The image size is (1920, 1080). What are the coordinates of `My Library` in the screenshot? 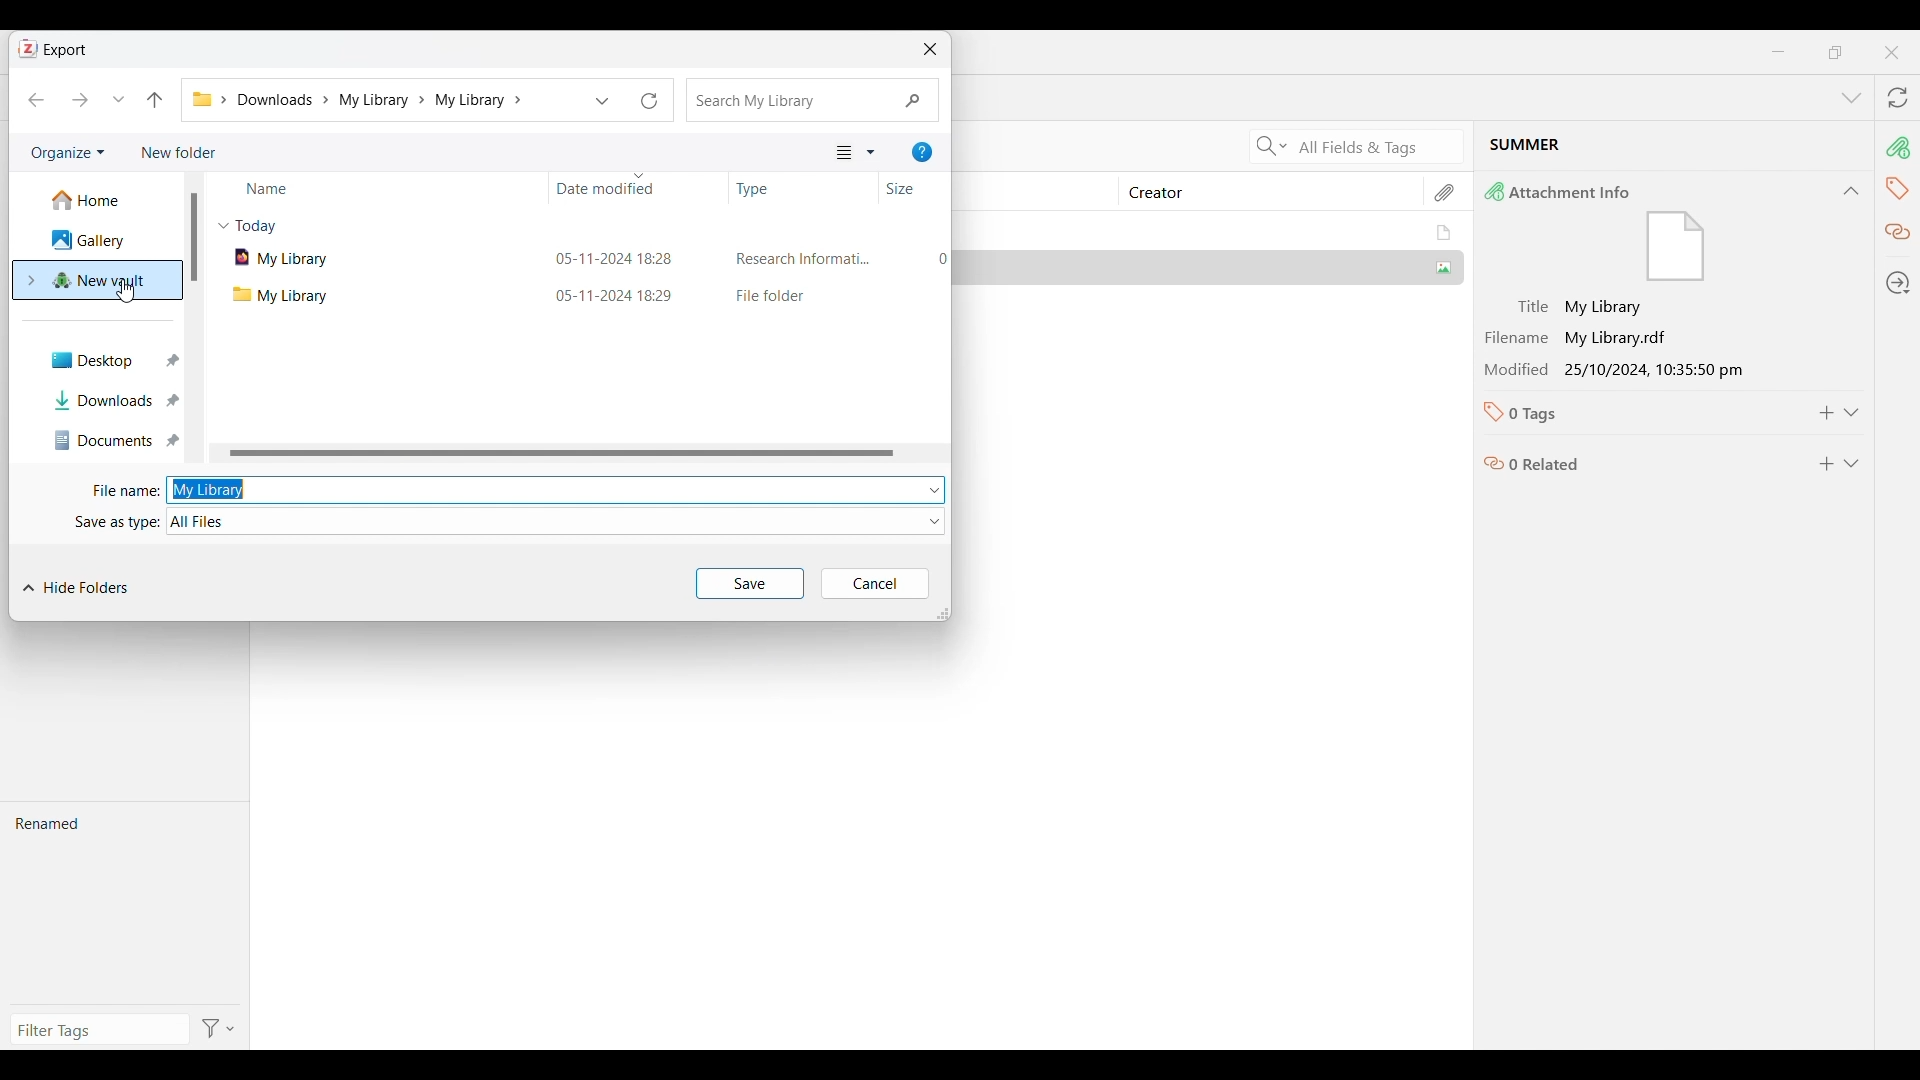 It's located at (363, 295).